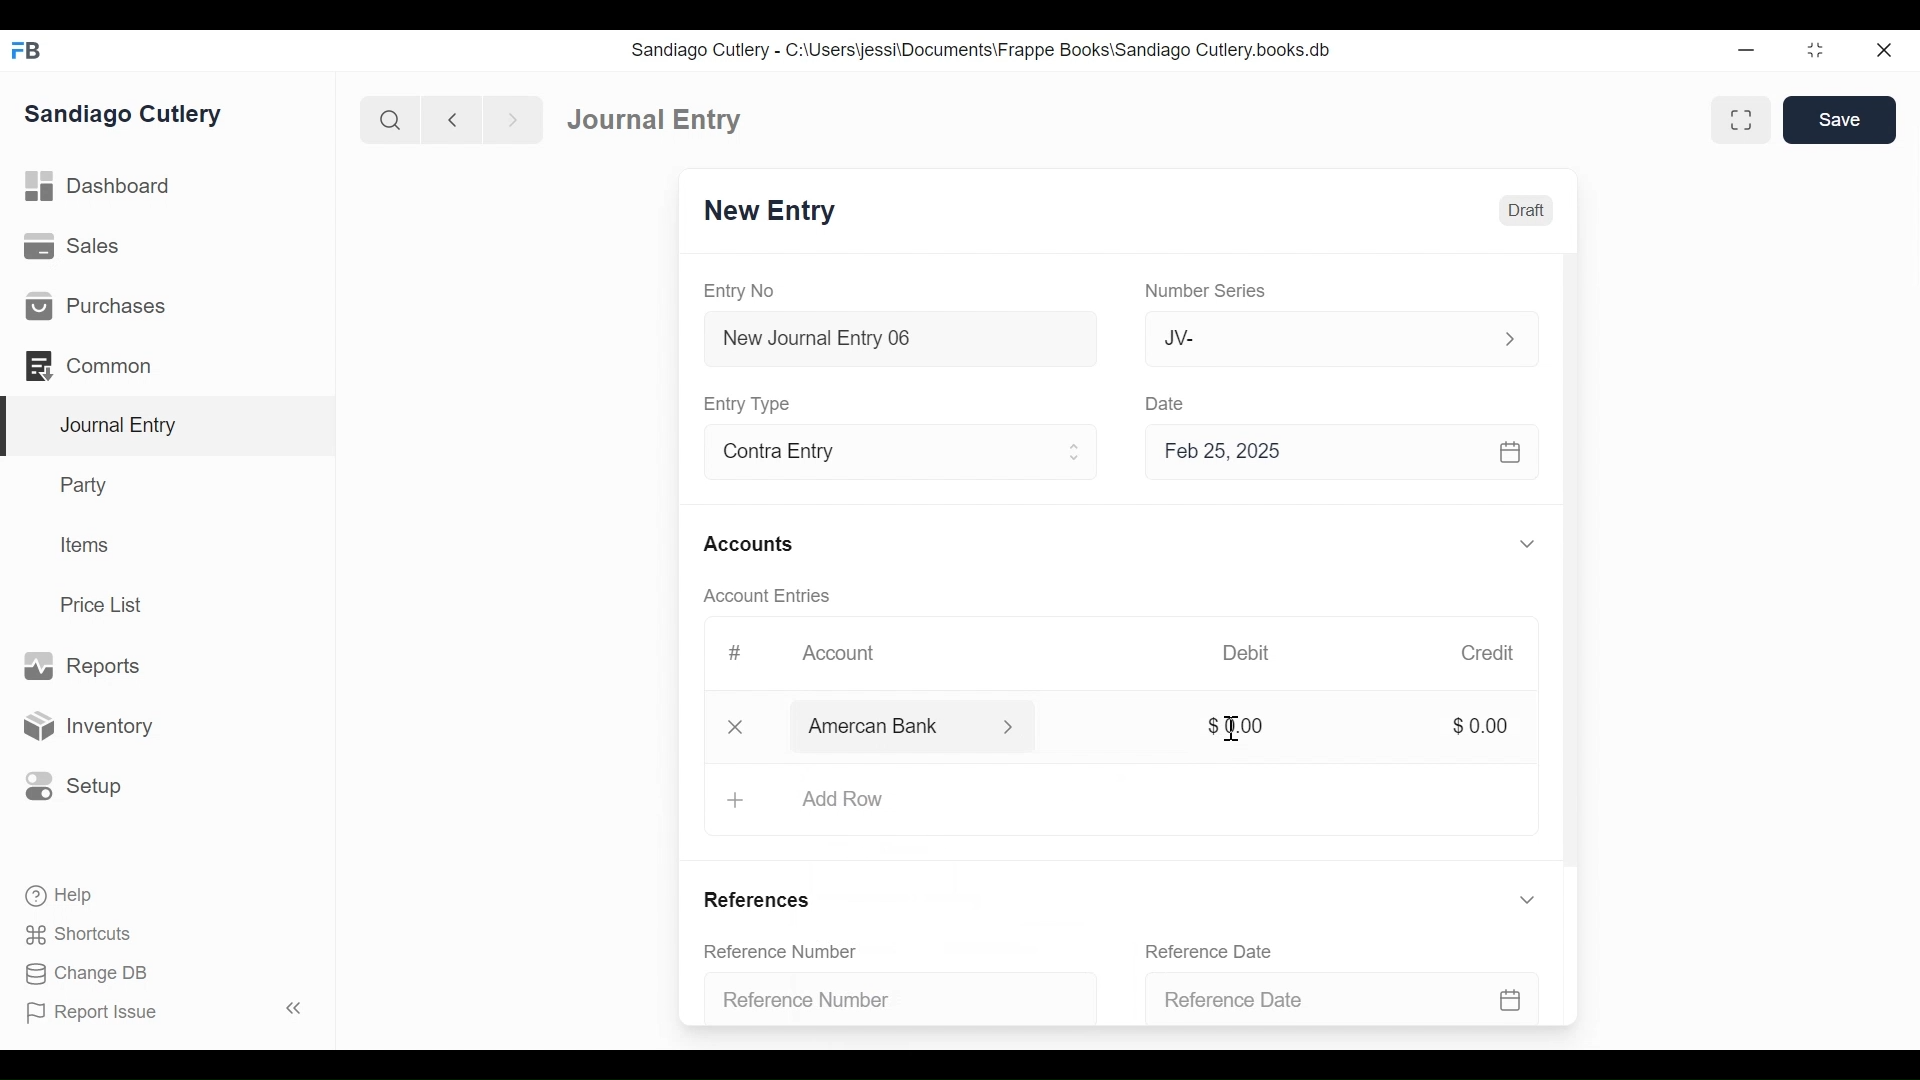 The height and width of the screenshot is (1080, 1920). Describe the element at coordinates (792, 953) in the screenshot. I see `Reference Number` at that location.